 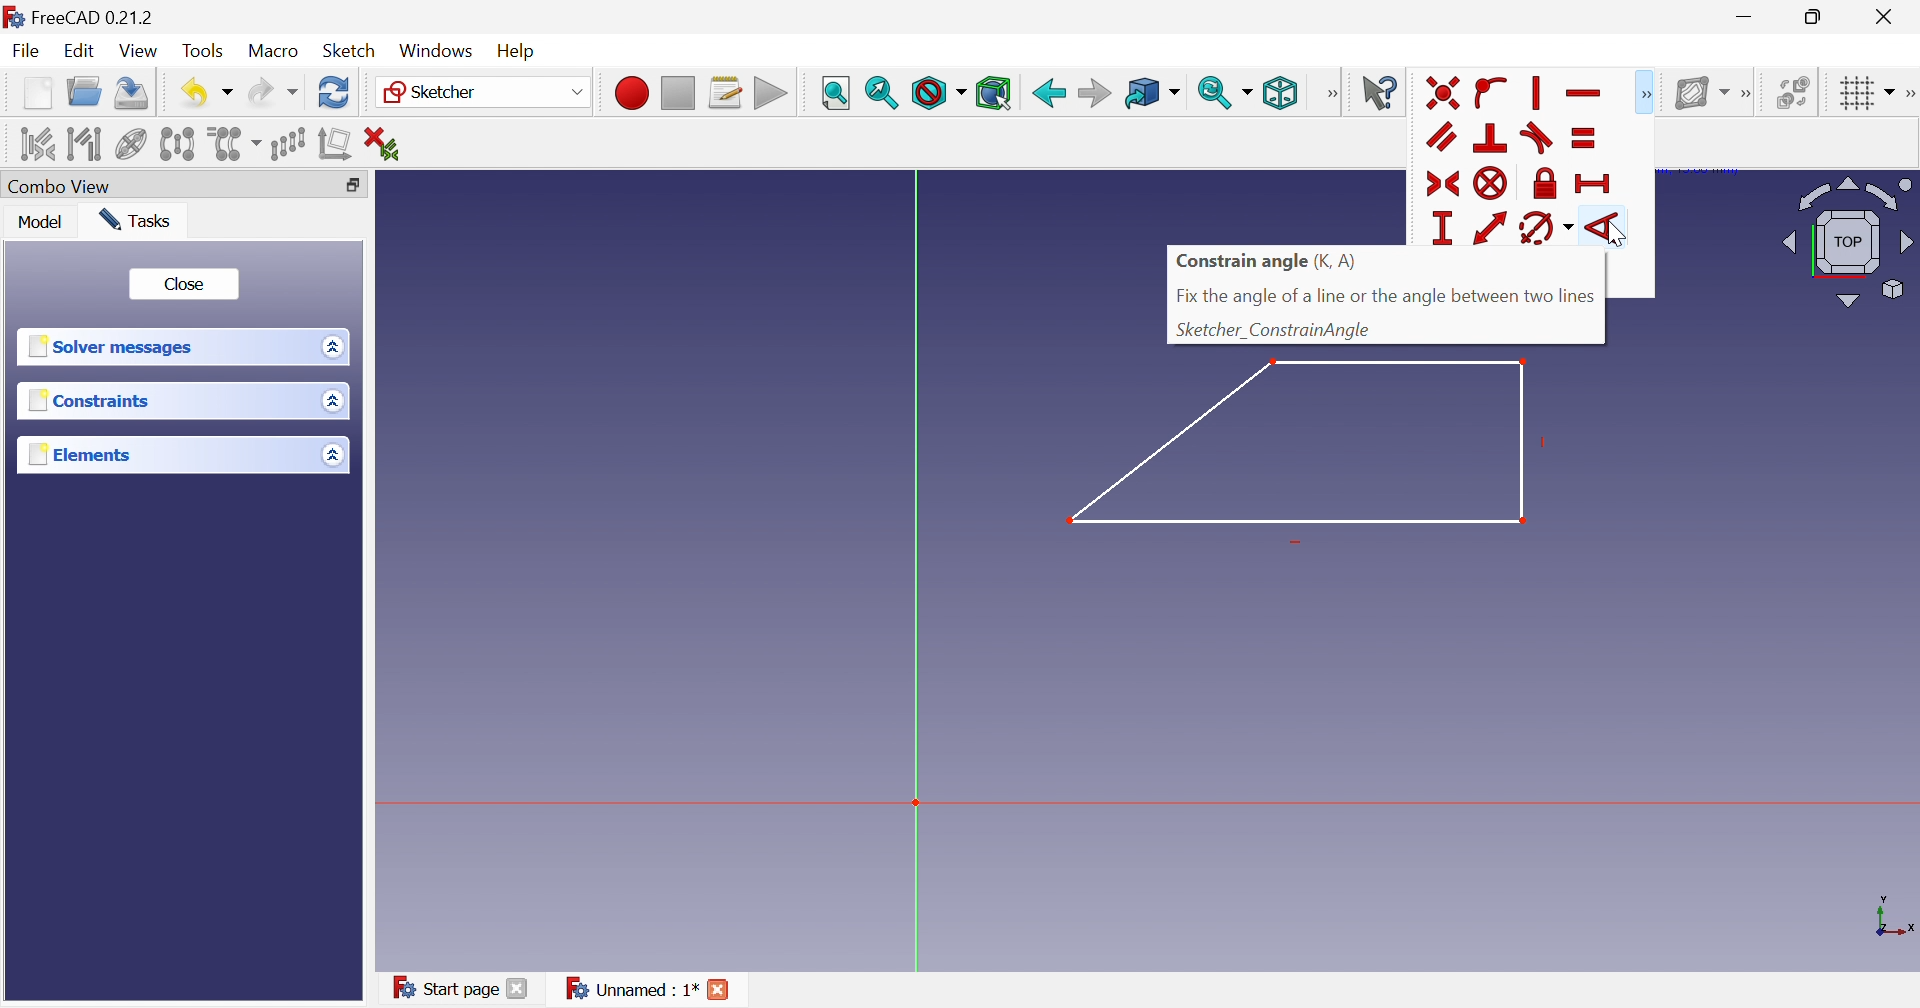 What do you see at coordinates (937, 94) in the screenshot?
I see `Draw Style` at bounding box center [937, 94].